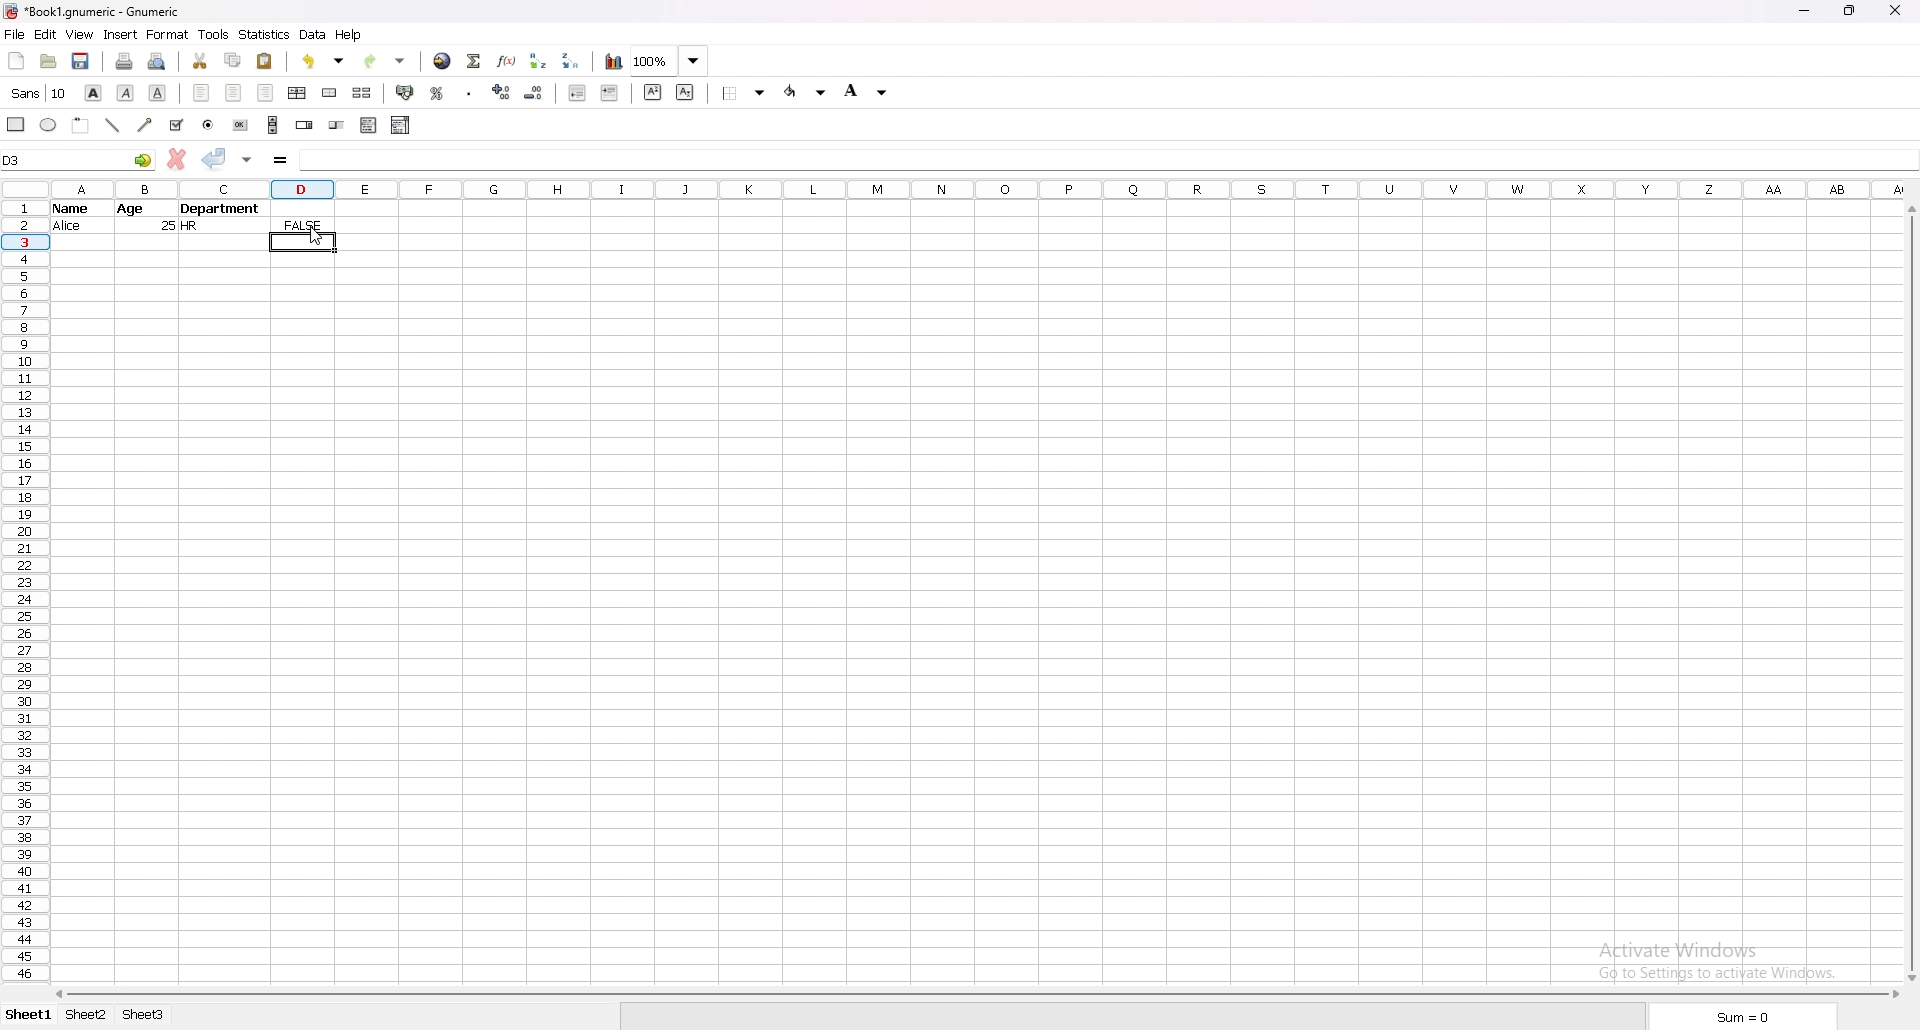 The width and height of the screenshot is (1920, 1030). I want to click on print preview, so click(159, 61).